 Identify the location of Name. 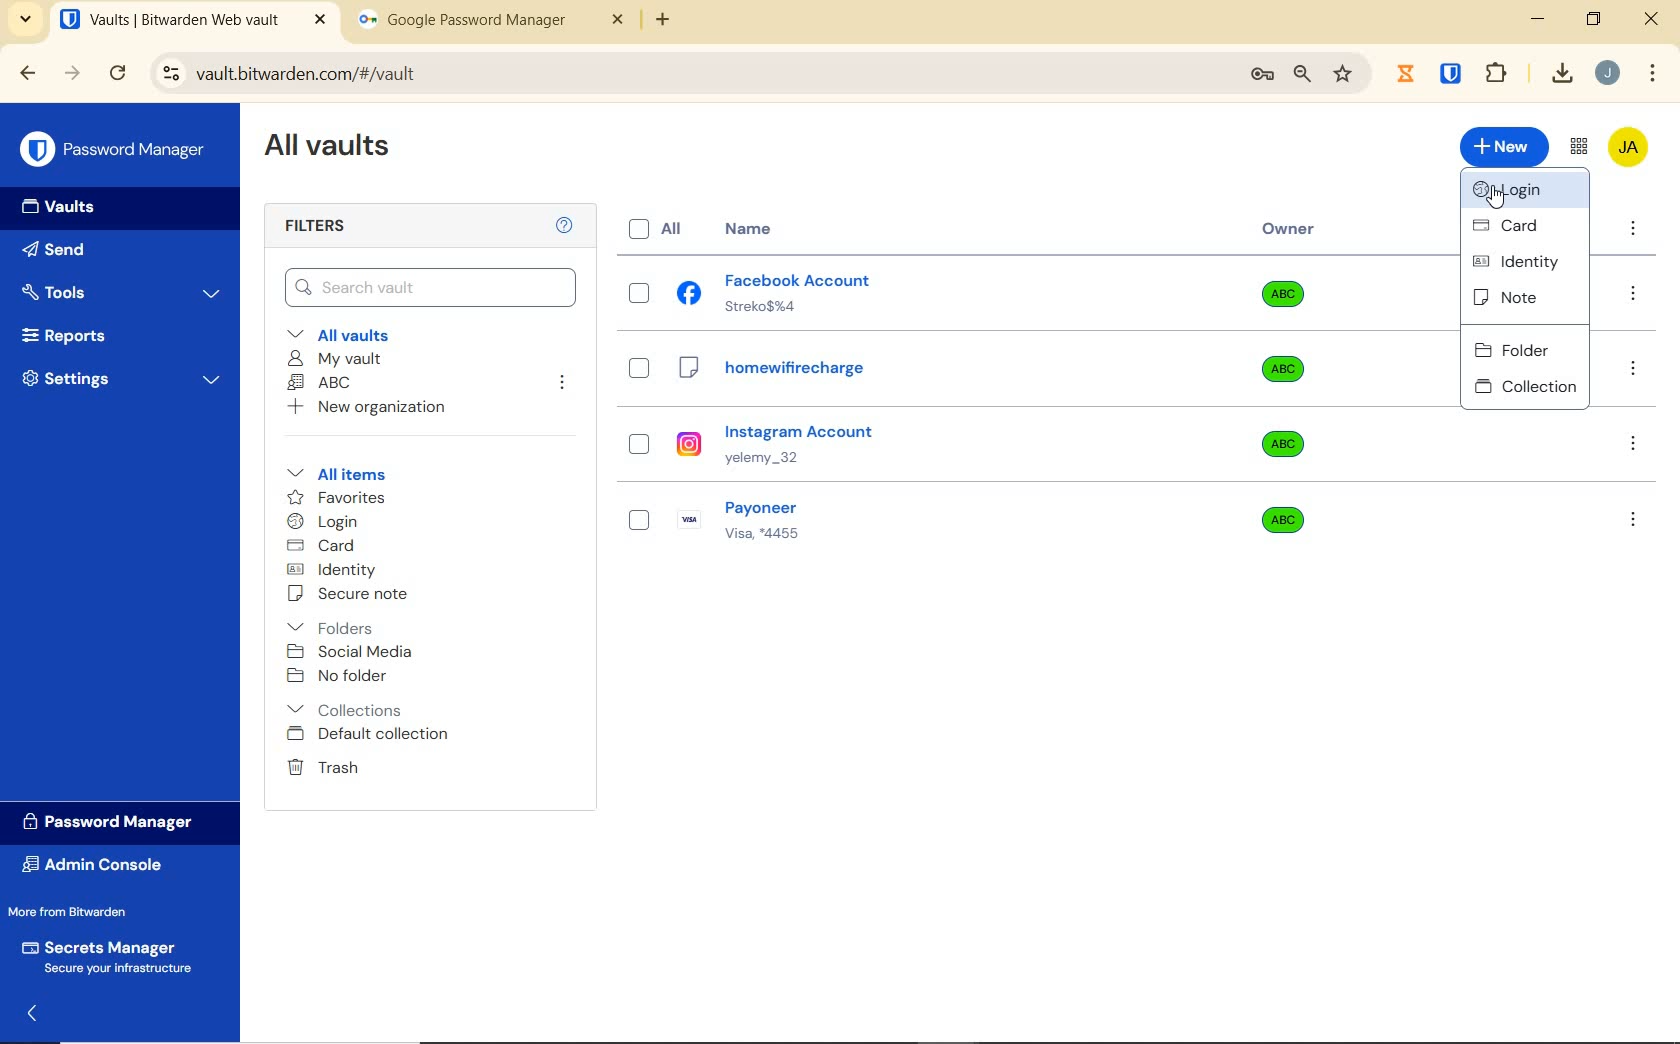
(755, 230).